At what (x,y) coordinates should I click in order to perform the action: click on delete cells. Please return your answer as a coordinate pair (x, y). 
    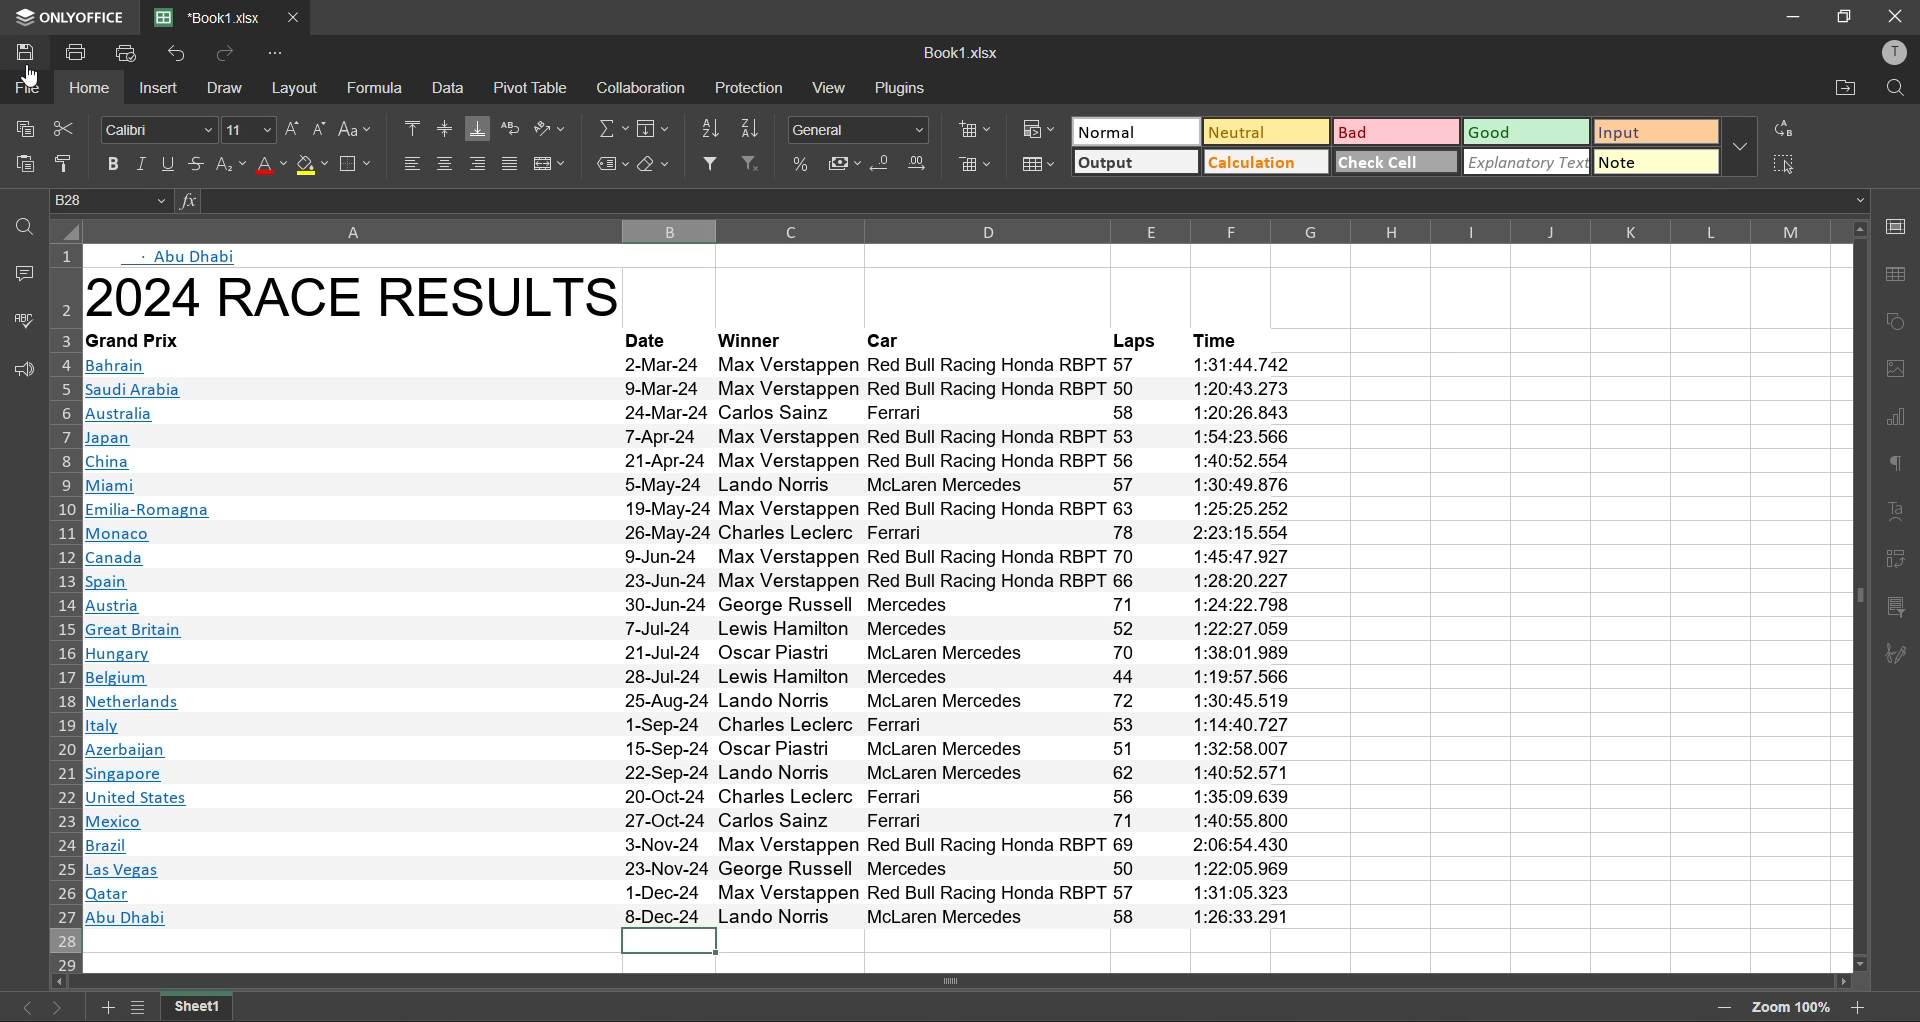
    Looking at the image, I should click on (979, 164).